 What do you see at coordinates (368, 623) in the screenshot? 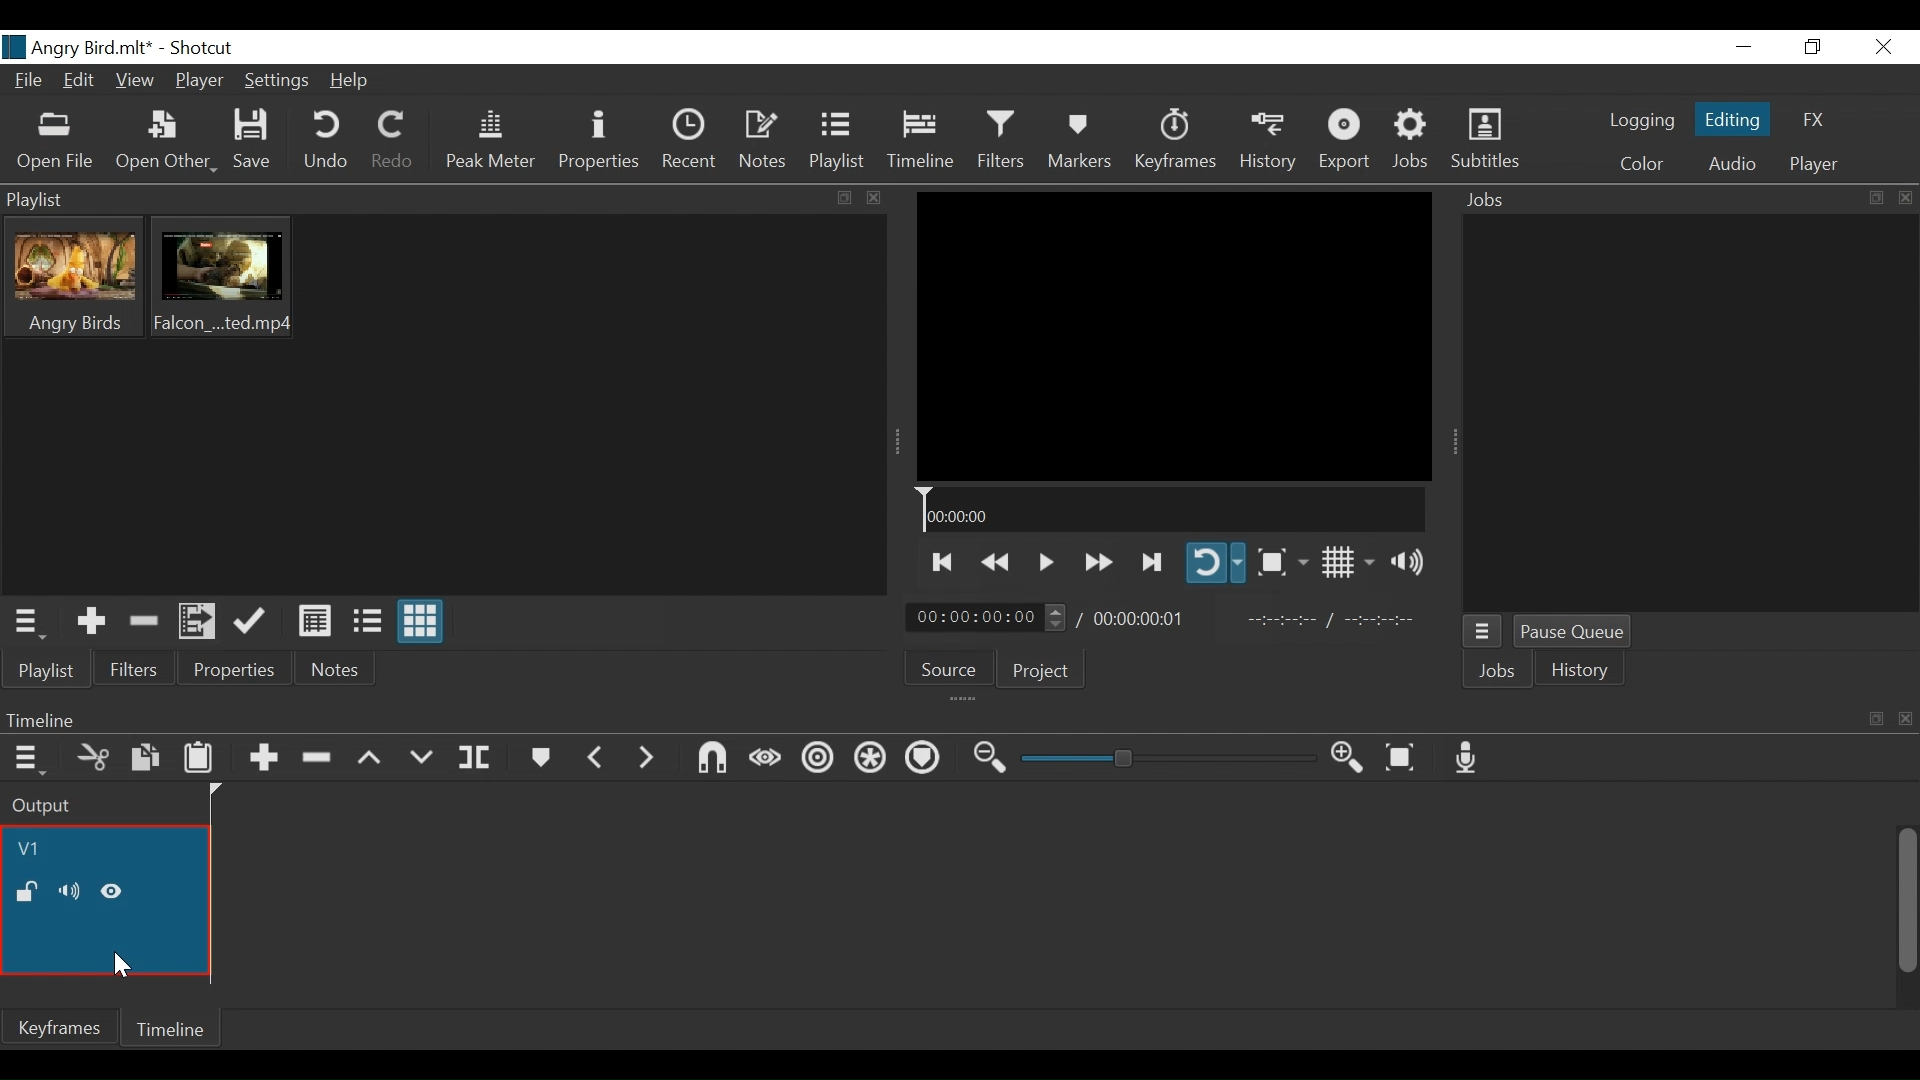
I see `View as files` at bounding box center [368, 623].